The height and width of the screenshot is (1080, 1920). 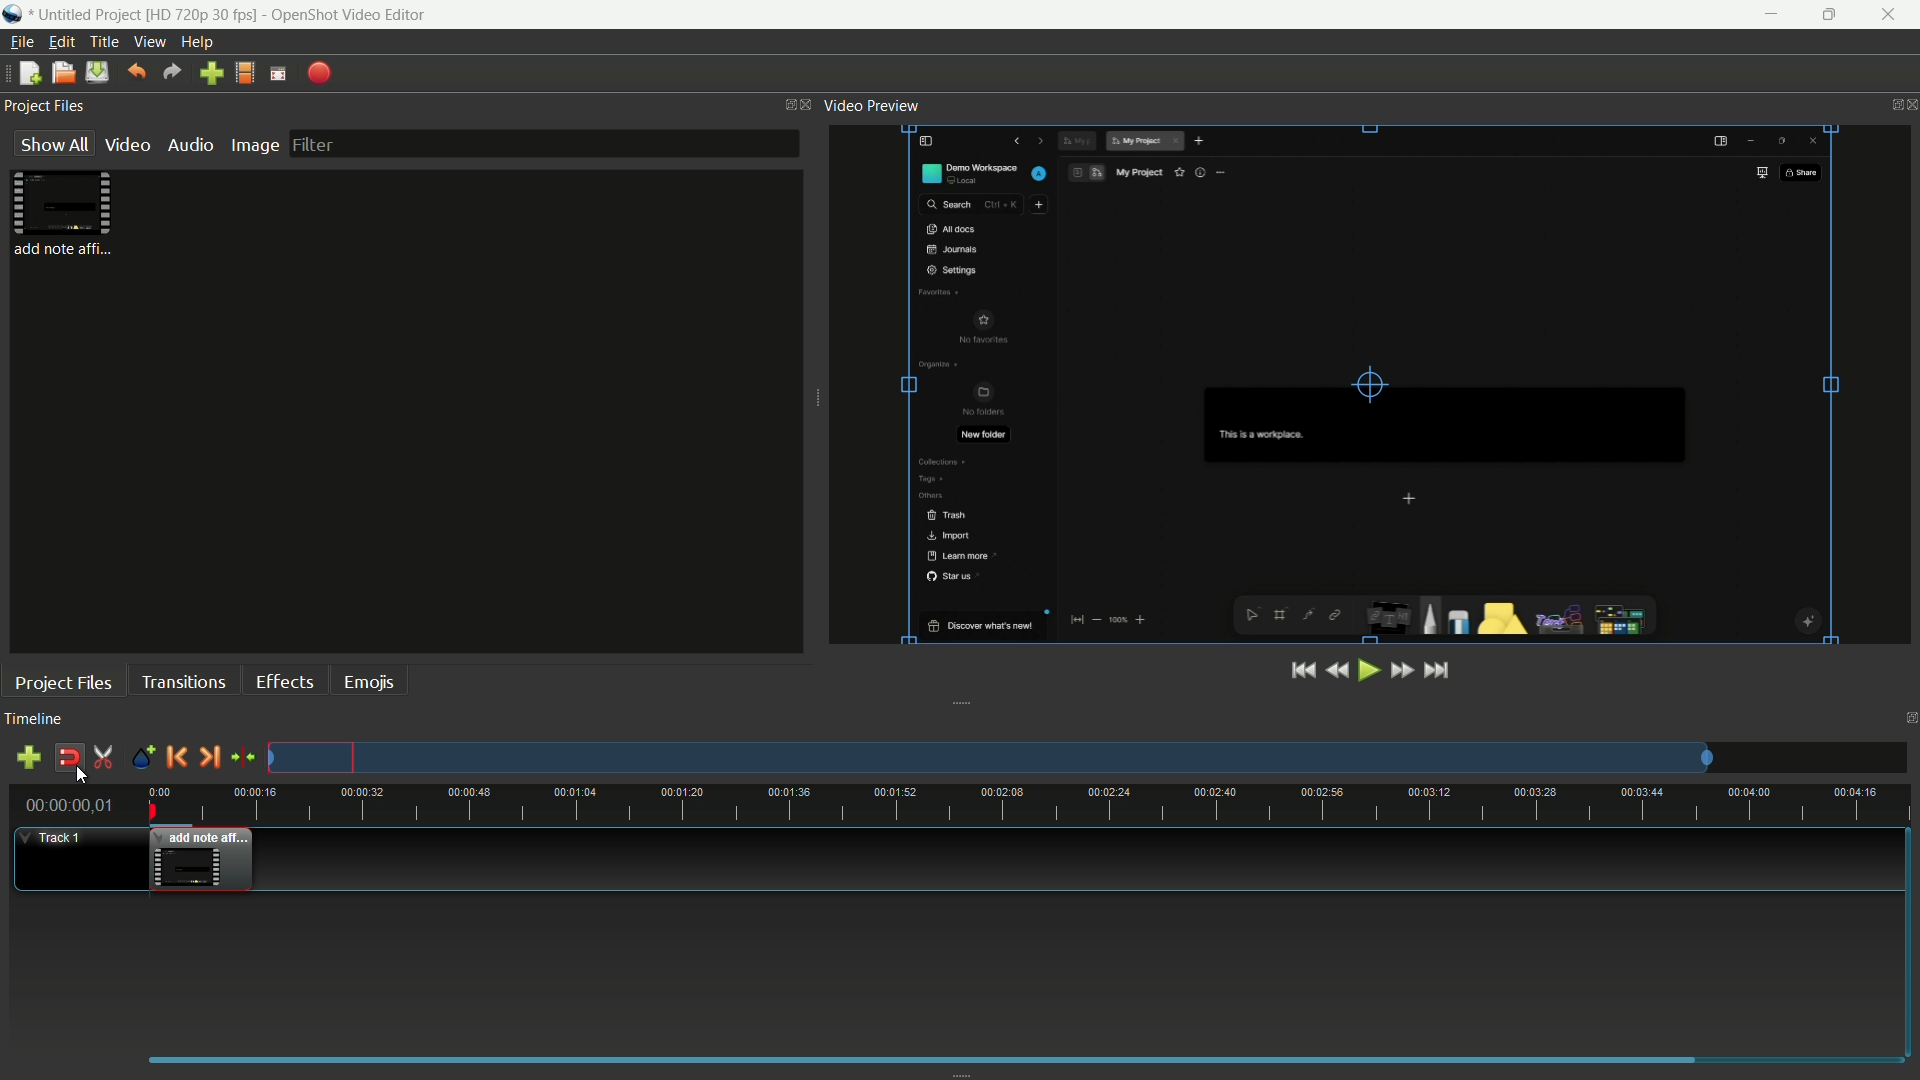 What do you see at coordinates (254, 147) in the screenshot?
I see `image` at bounding box center [254, 147].